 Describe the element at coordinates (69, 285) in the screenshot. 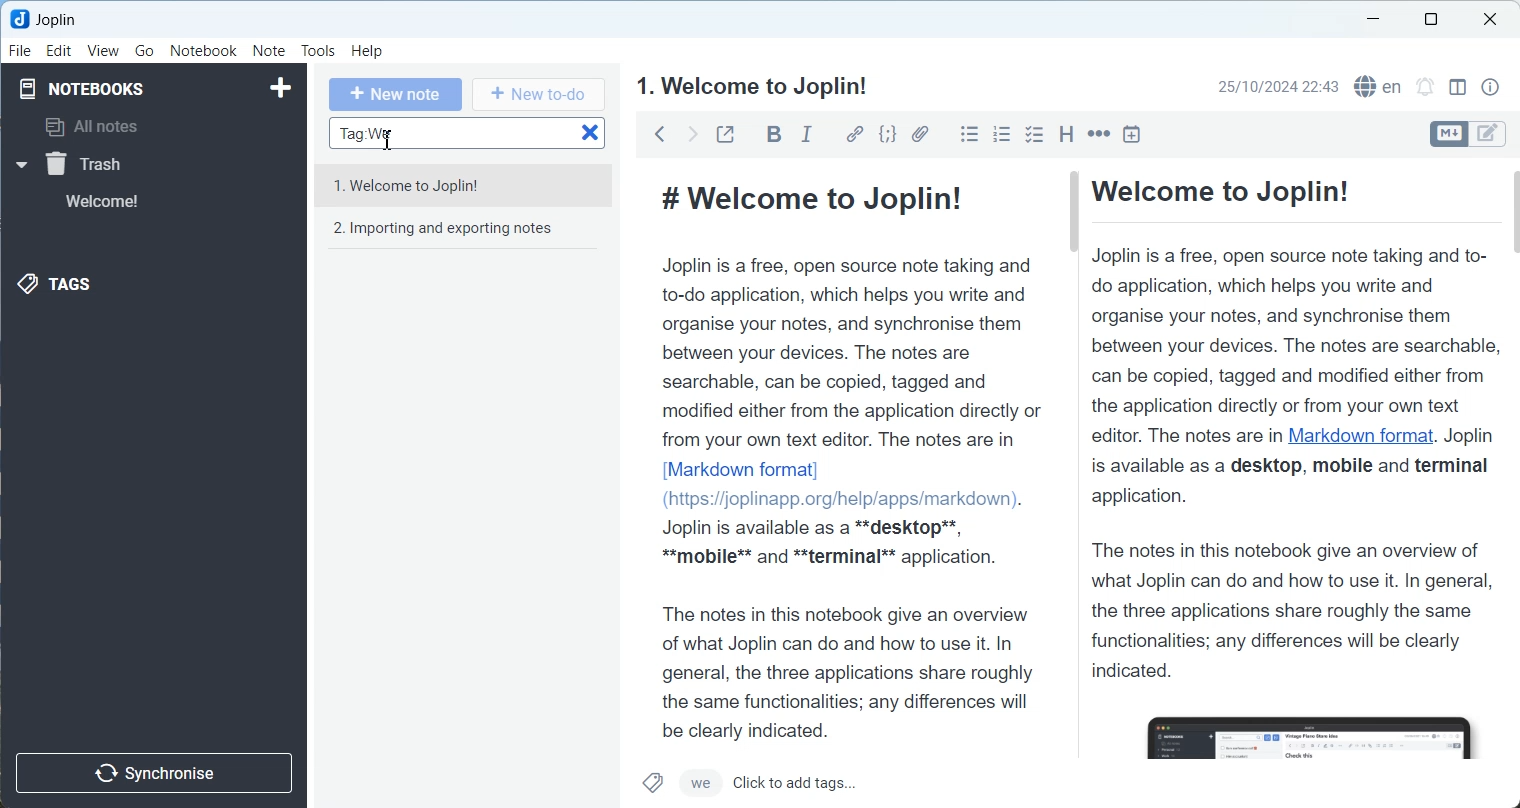

I see `Tags` at that location.